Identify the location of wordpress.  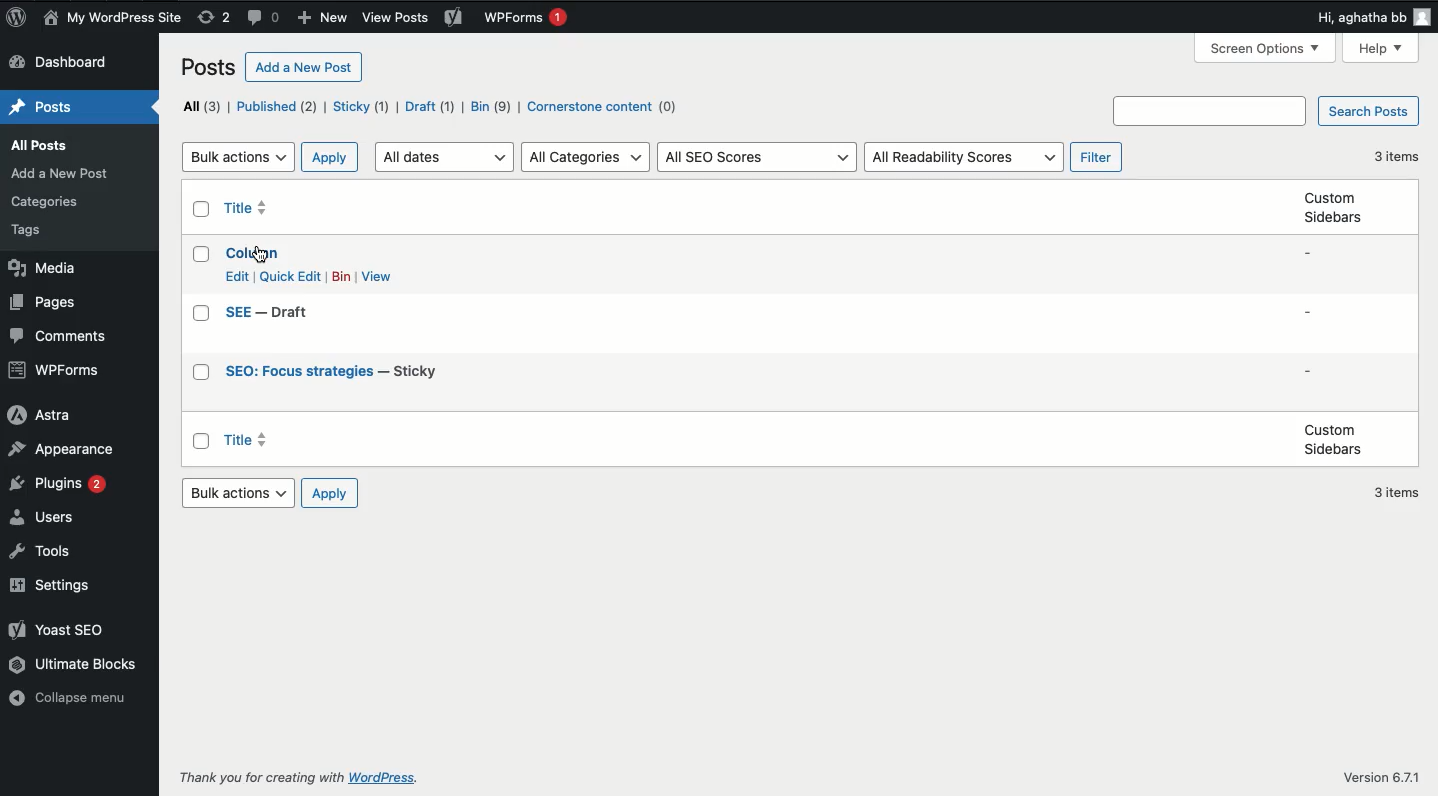
(387, 777).